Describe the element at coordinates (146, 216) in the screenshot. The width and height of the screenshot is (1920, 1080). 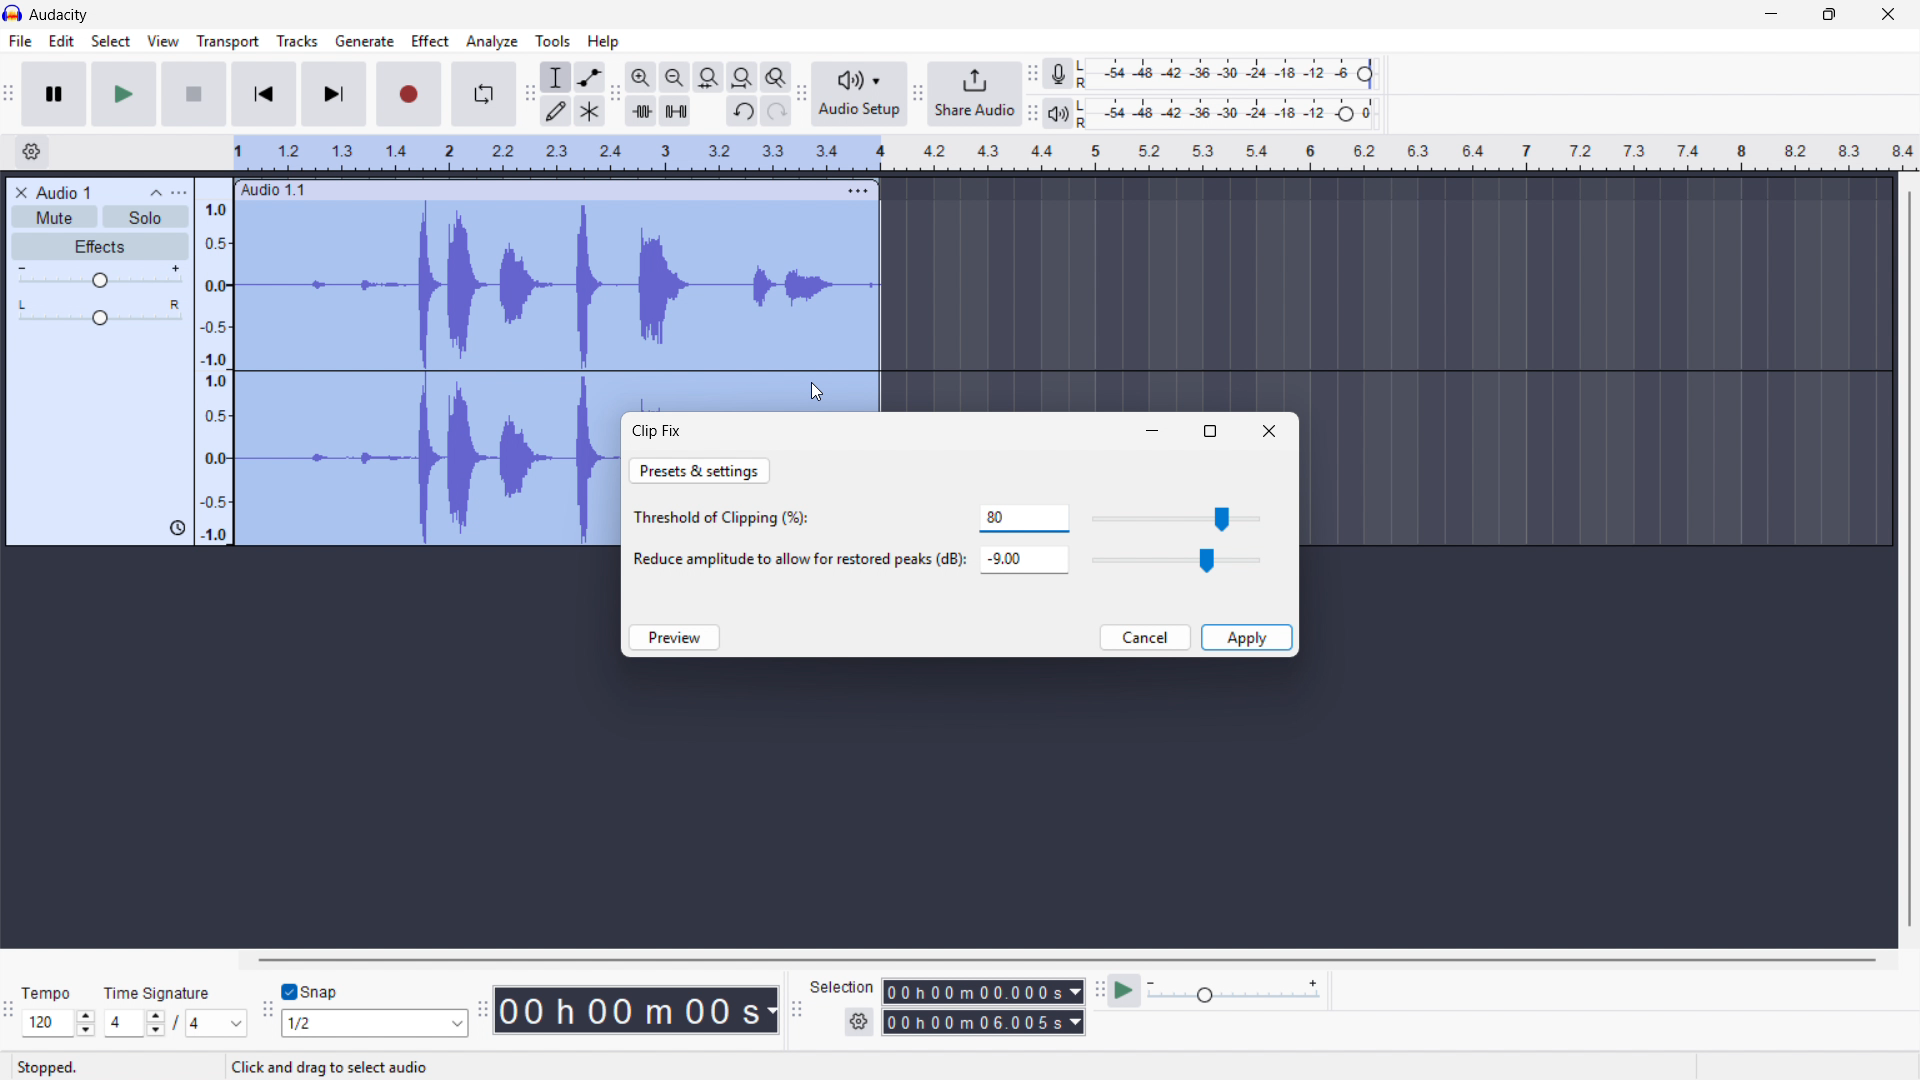
I see `Solo` at that location.